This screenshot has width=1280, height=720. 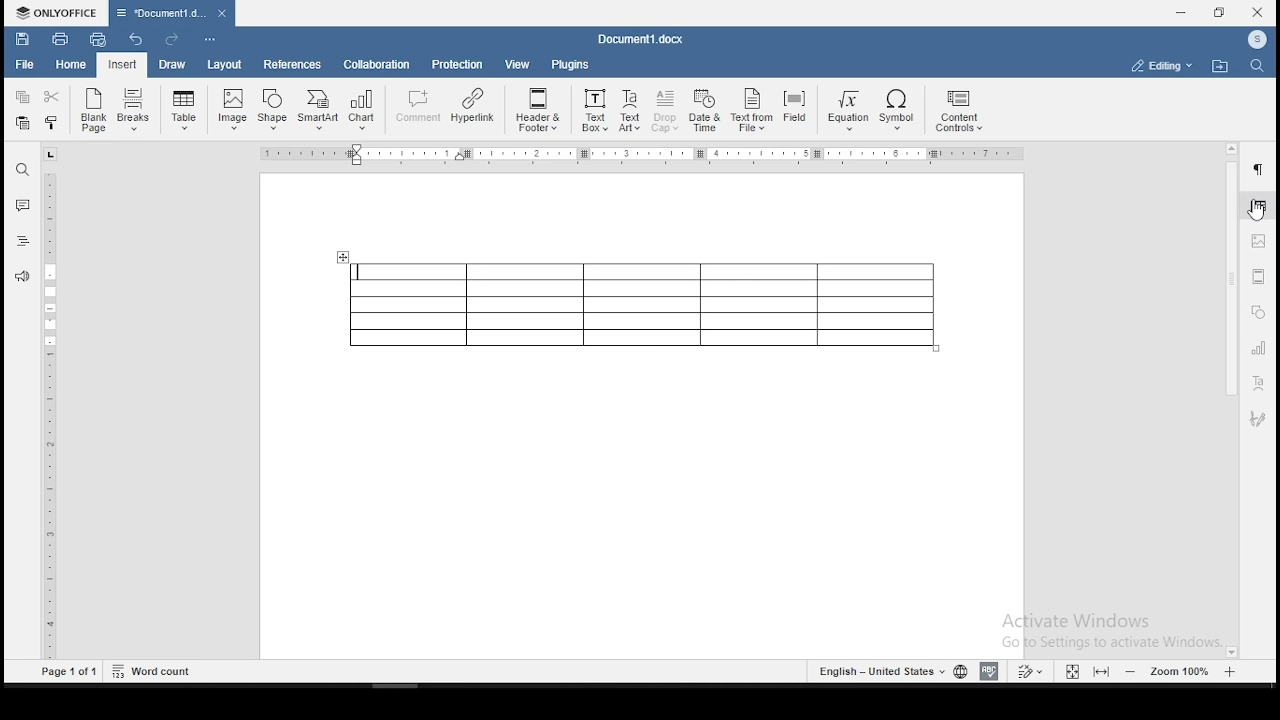 What do you see at coordinates (1255, 67) in the screenshot?
I see `find` at bounding box center [1255, 67].